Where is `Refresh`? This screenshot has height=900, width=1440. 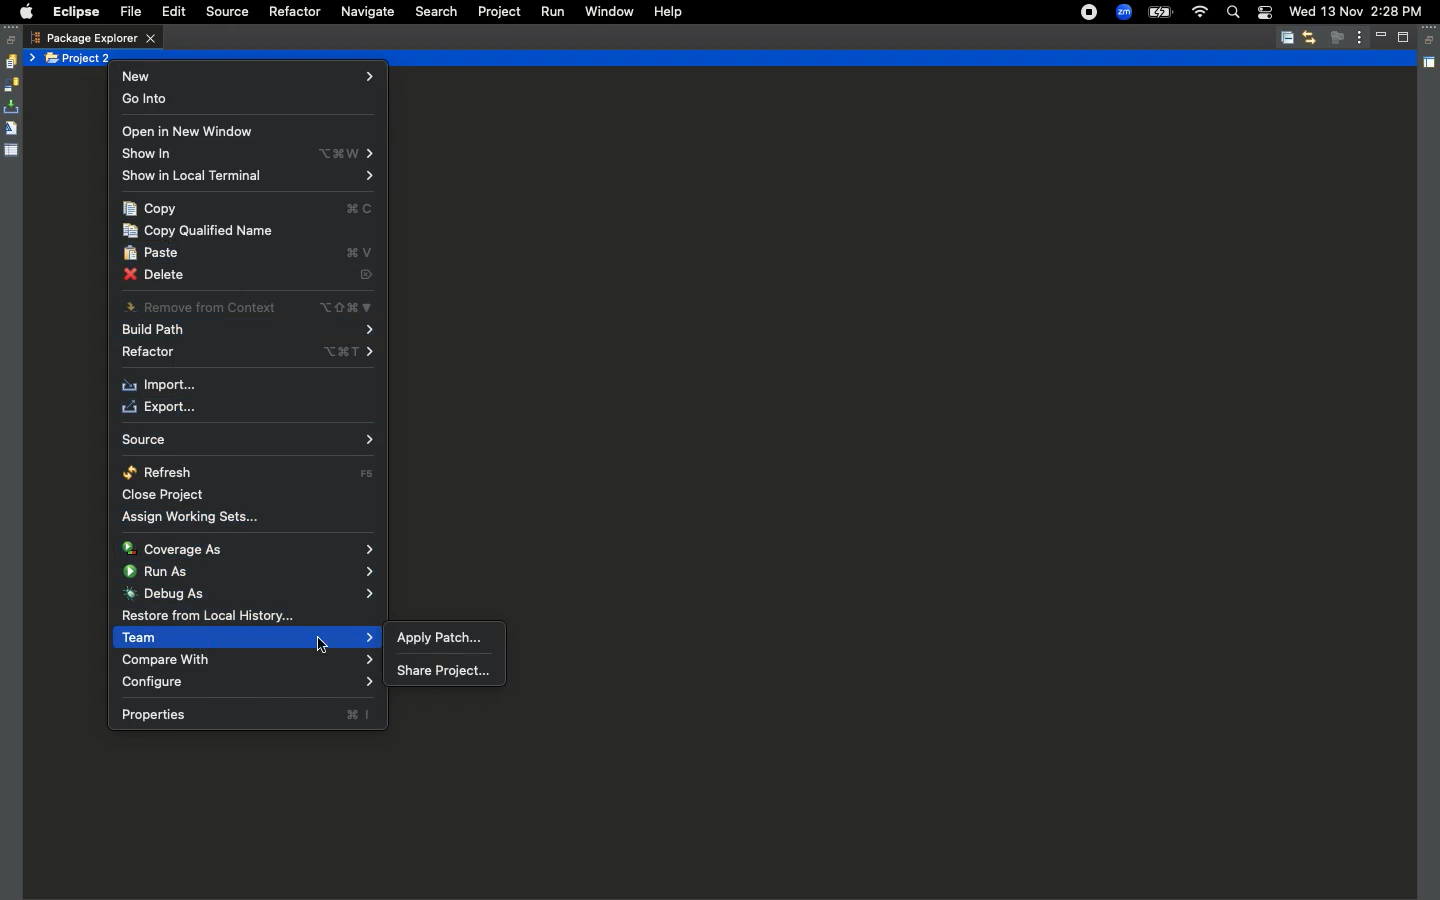
Refresh is located at coordinates (251, 472).